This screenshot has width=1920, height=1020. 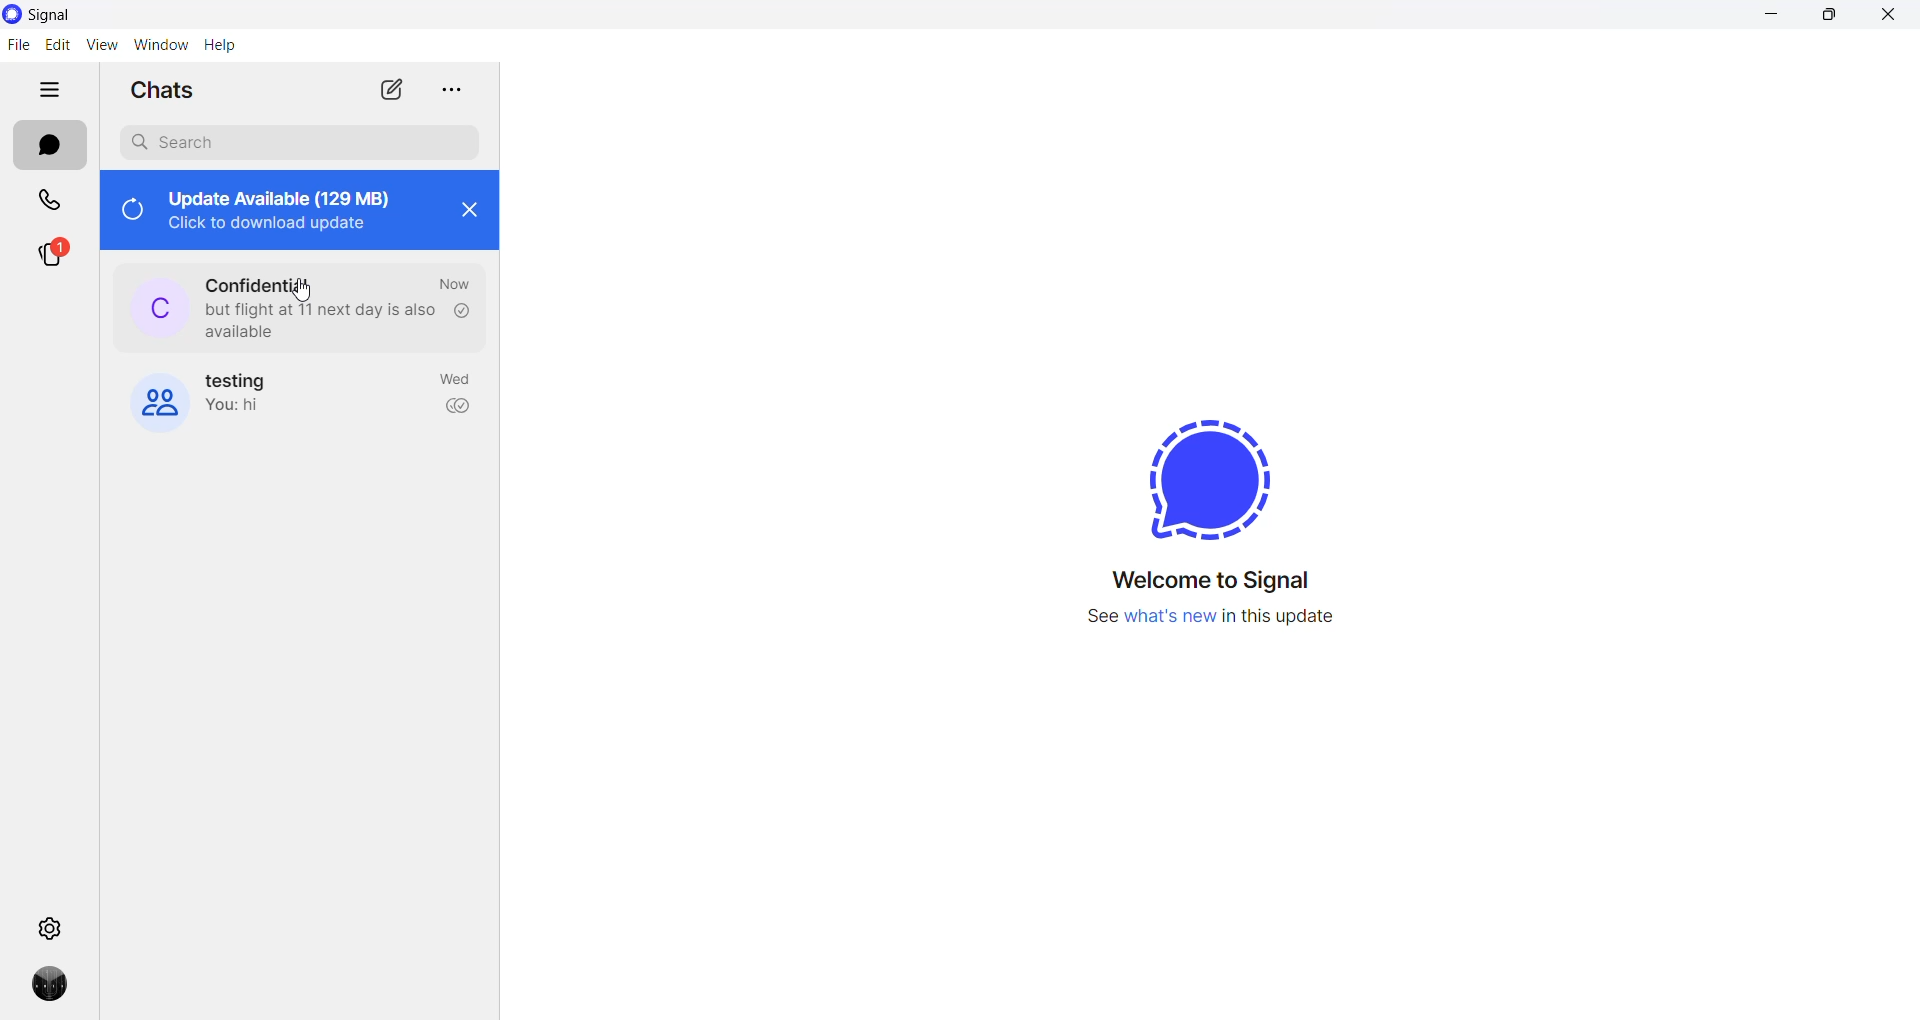 I want to click on settings, so click(x=55, y=926).